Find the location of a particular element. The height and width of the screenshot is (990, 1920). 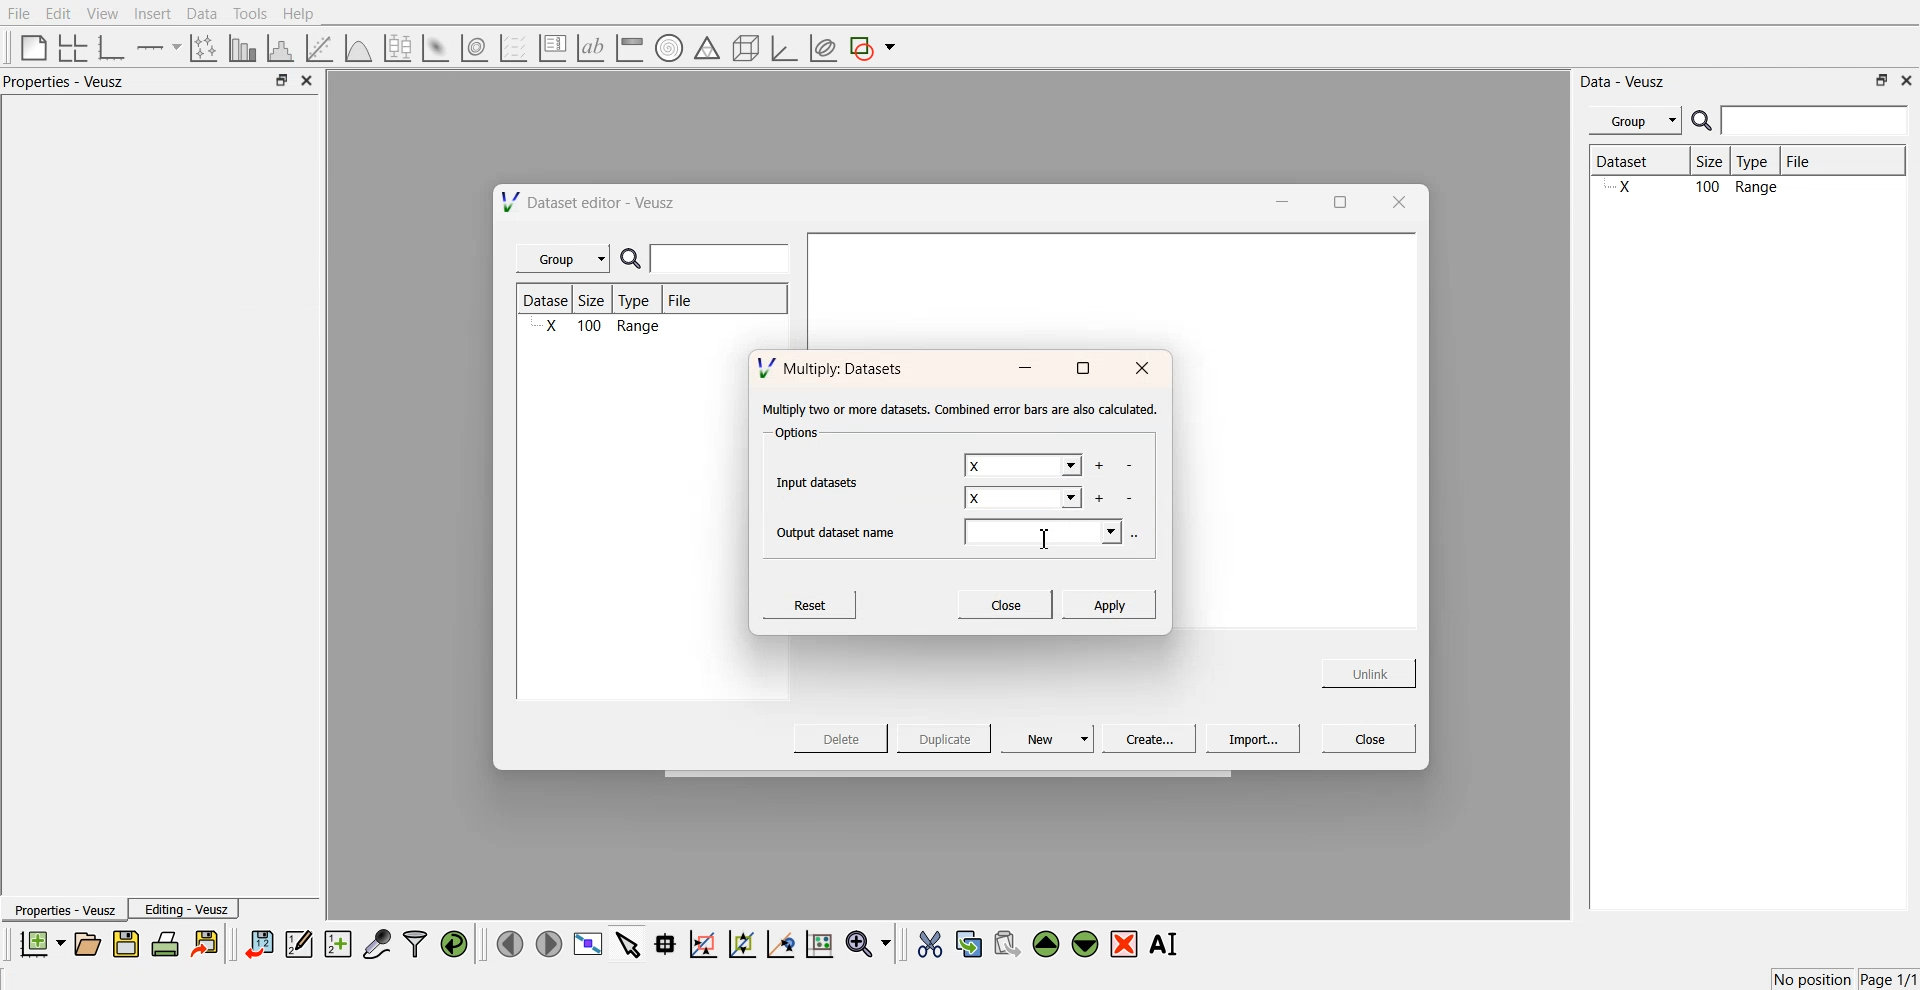

maximise is located at coordinates (1082, 369).